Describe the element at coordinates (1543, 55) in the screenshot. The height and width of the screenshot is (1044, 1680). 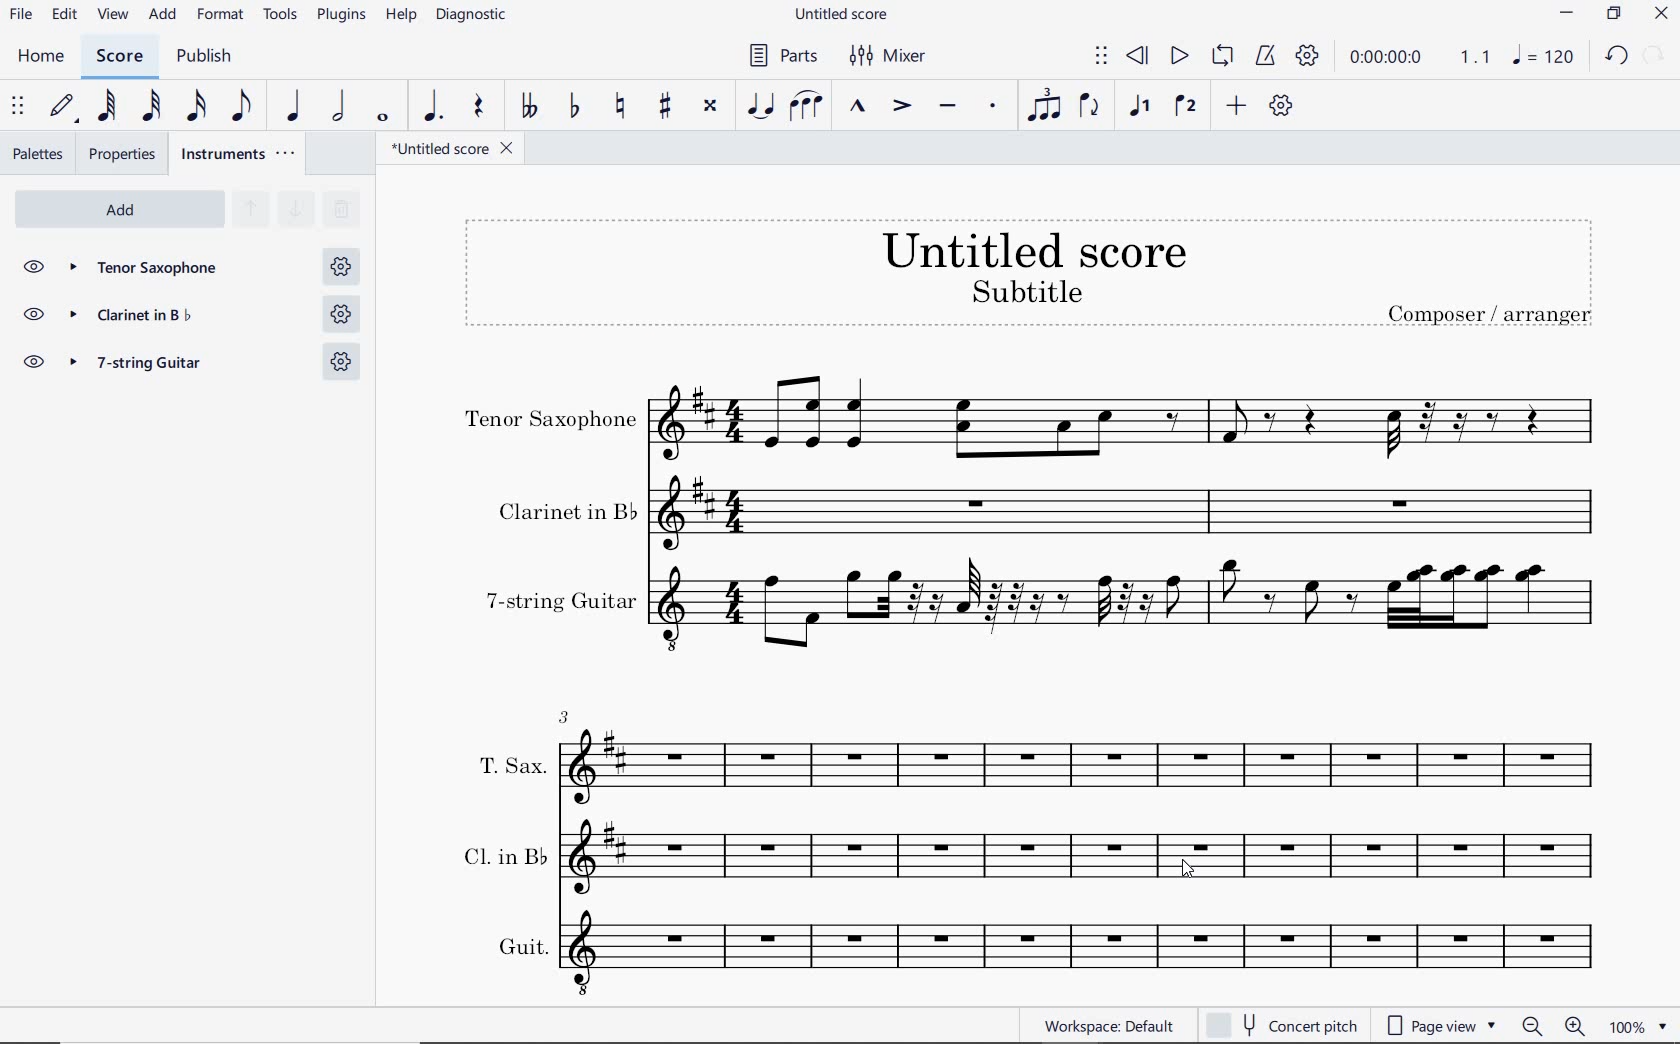
I see `NOTE` at that location.